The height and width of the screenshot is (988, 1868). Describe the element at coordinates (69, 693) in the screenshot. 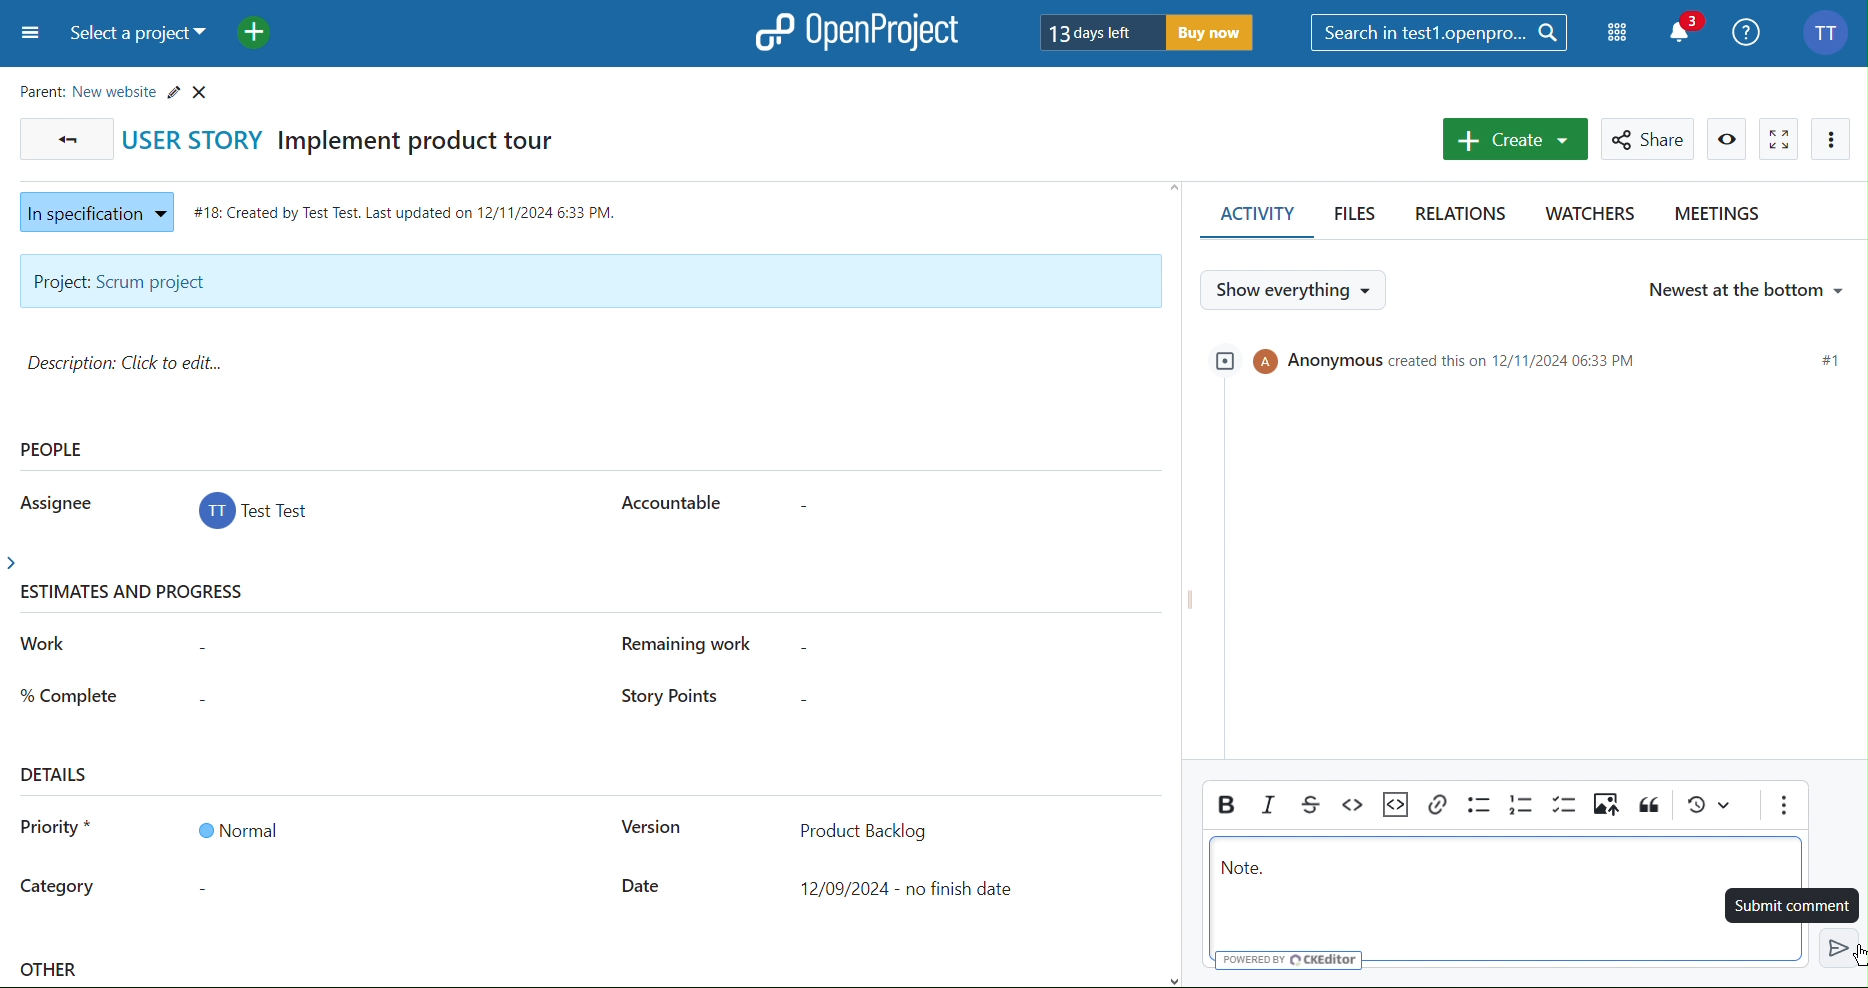

I see `% Complete` at that location.